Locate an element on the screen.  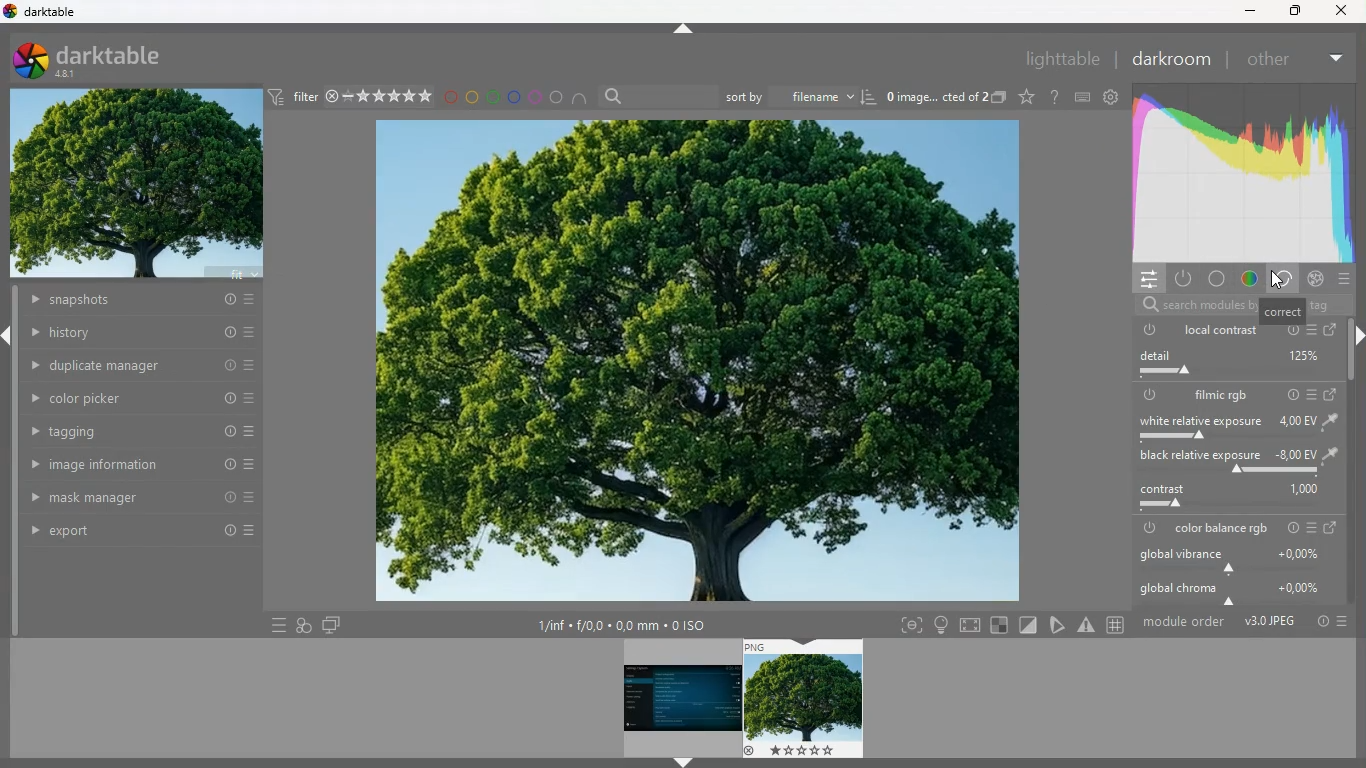
info is located at coordinates (1288, 394).